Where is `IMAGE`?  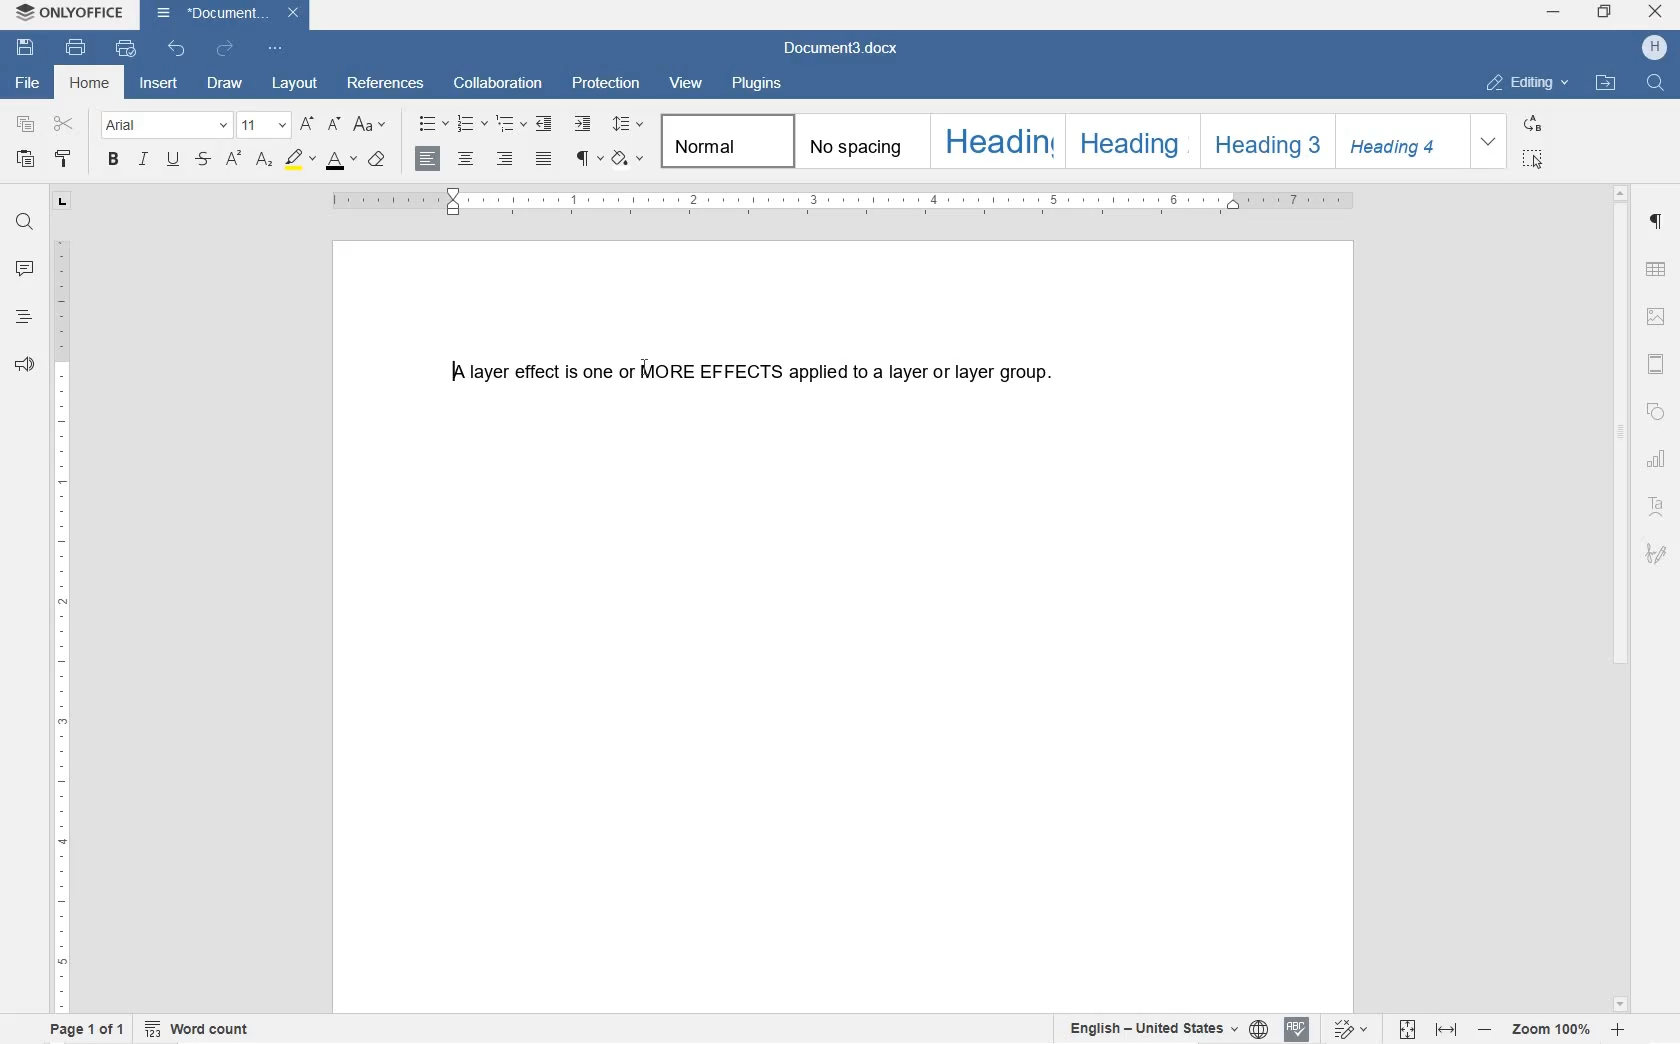 IMAGE is located at coordinates (1660, 317).